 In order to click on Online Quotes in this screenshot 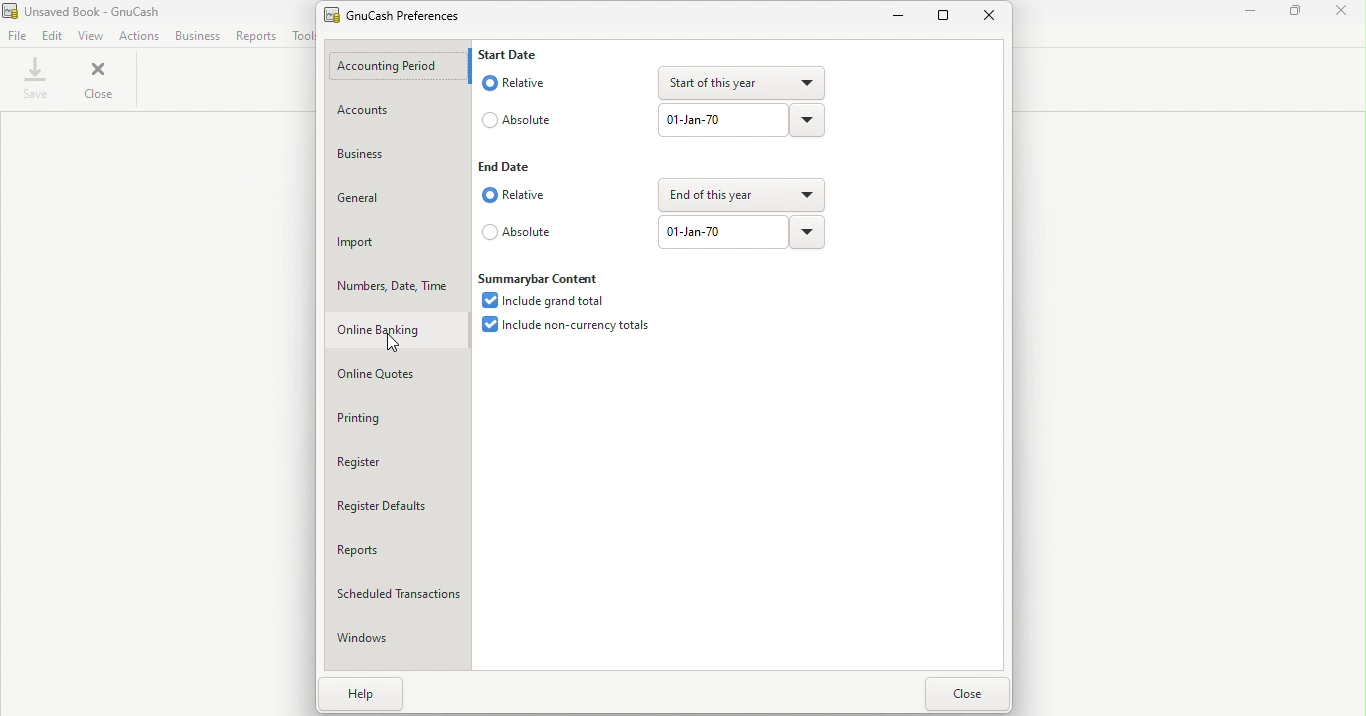, I will do `click(401, 376)`.